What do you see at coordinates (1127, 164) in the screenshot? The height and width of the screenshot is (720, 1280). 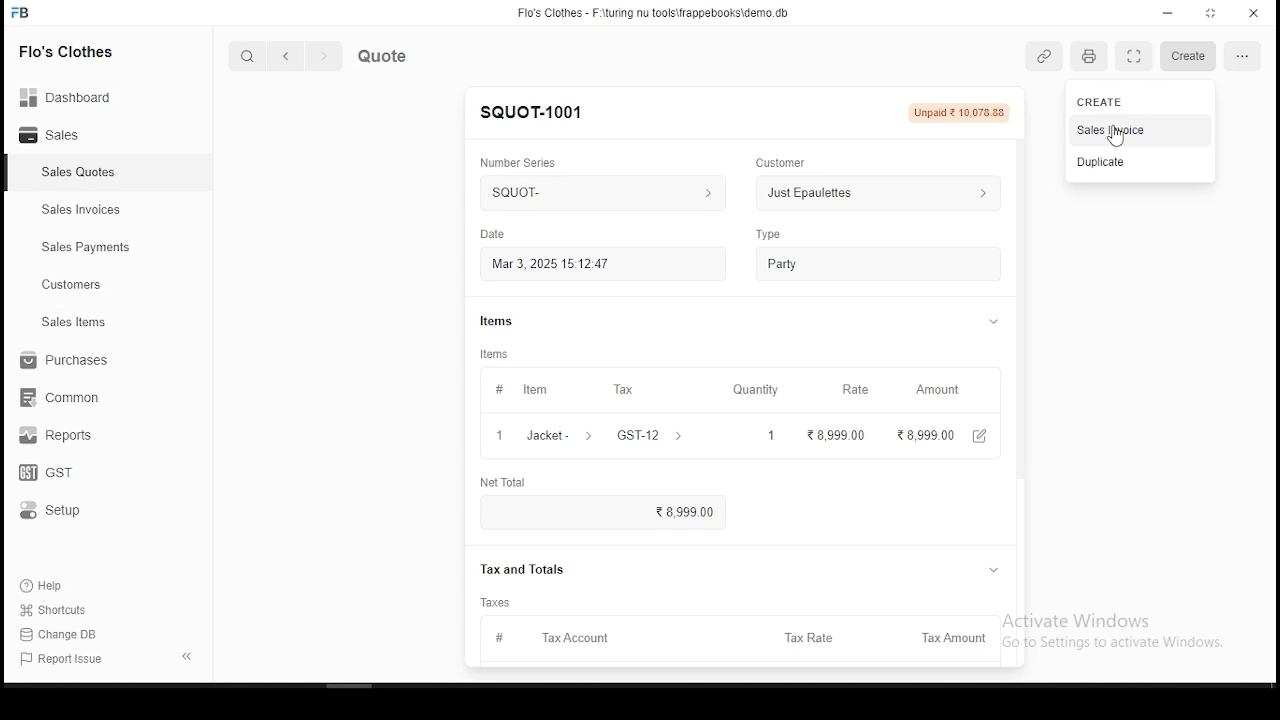 I see `duplicate` at bounding box center [1127, 164].